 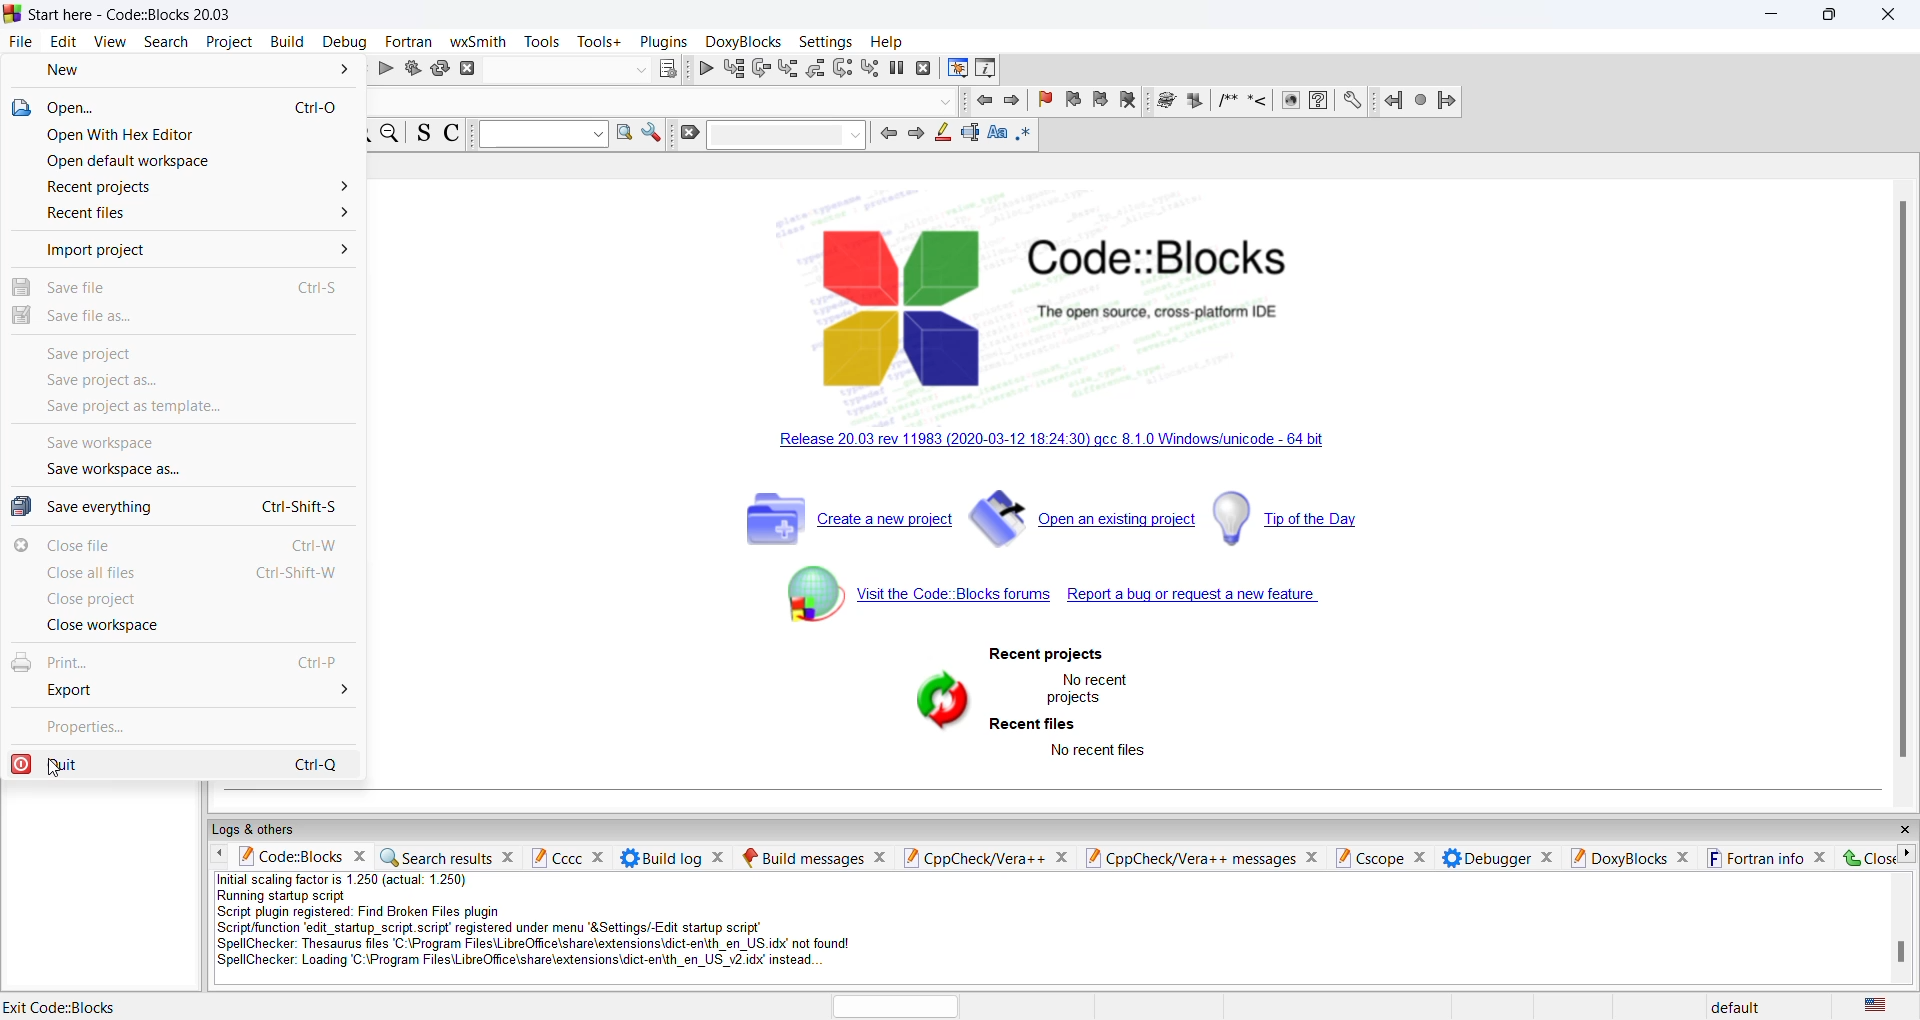 What do you see at coordinates (1487, 858) in the screenshot?
I see `debugger` at bounding box center [1487, 858].